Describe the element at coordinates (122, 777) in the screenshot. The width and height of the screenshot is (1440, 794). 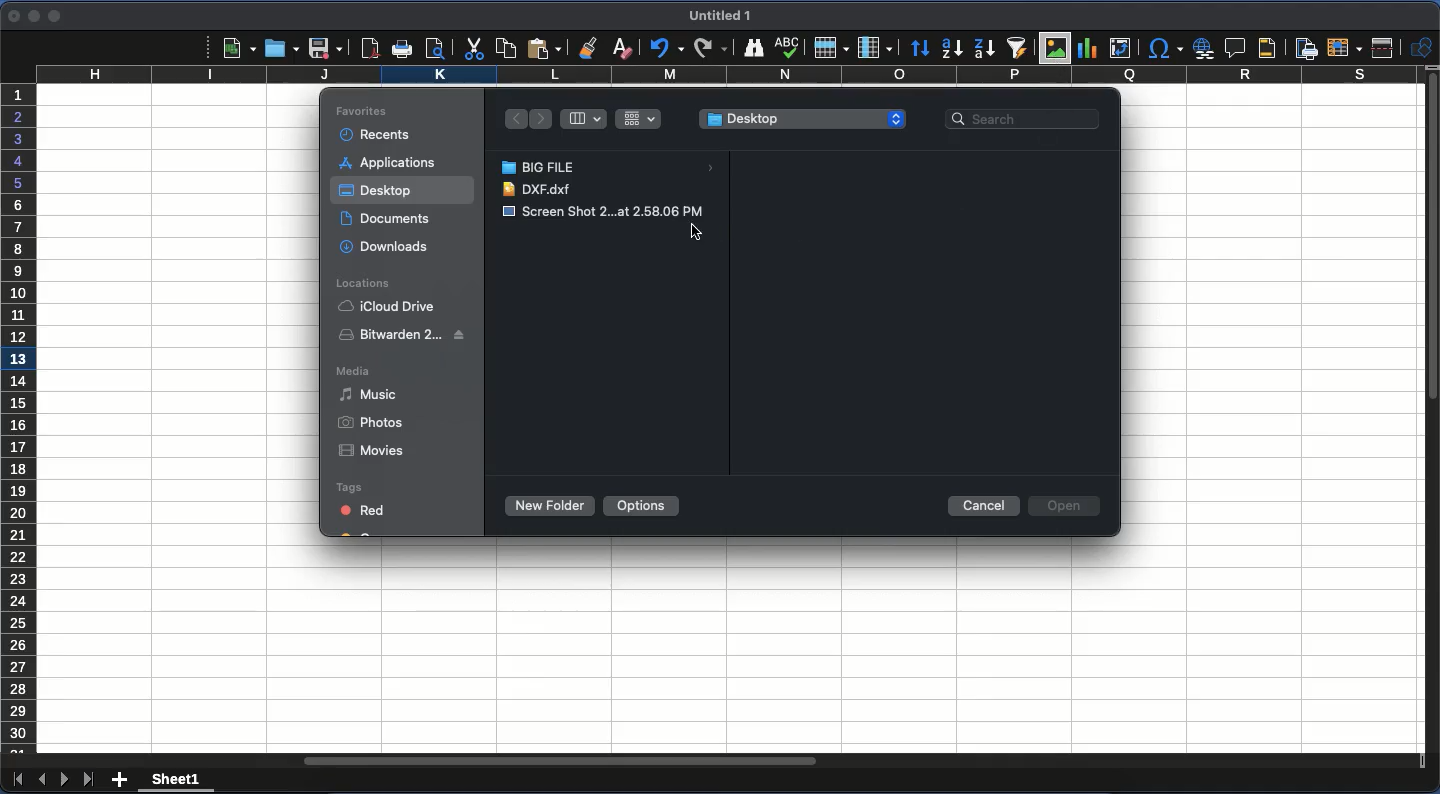
I see `add` at that location.